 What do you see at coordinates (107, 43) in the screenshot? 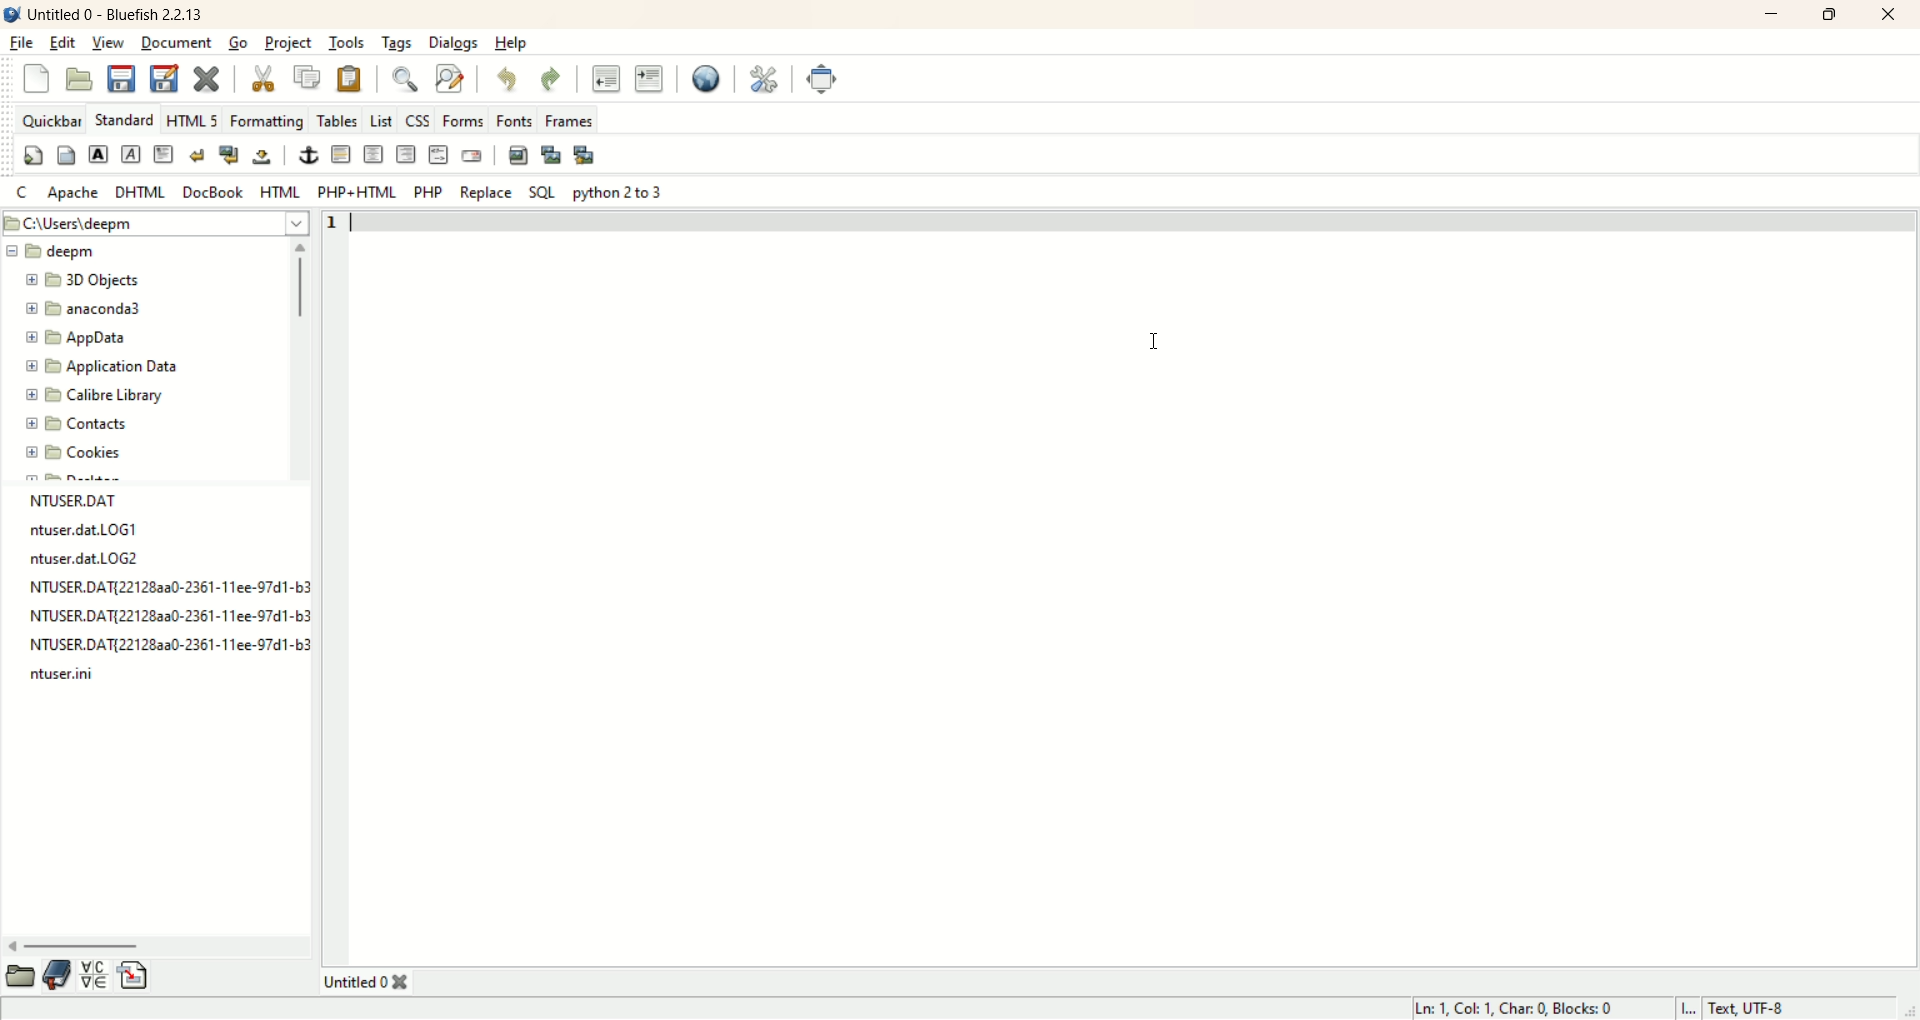
I see `view` at bounding box center [107, 43].